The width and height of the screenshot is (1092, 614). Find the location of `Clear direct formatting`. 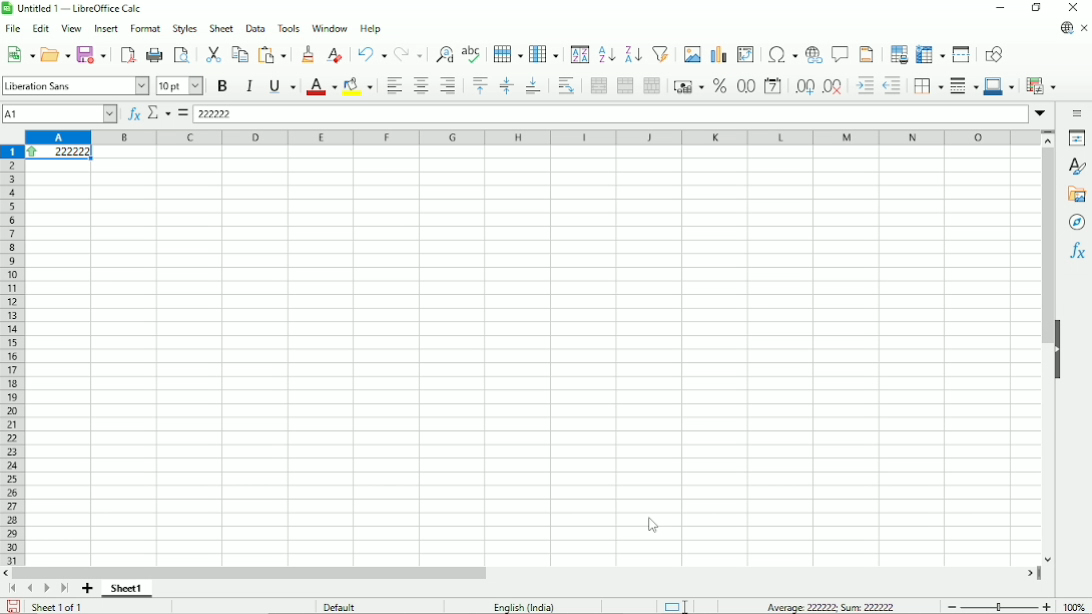

Clear direct formatting is located at coordinates (335, 54).